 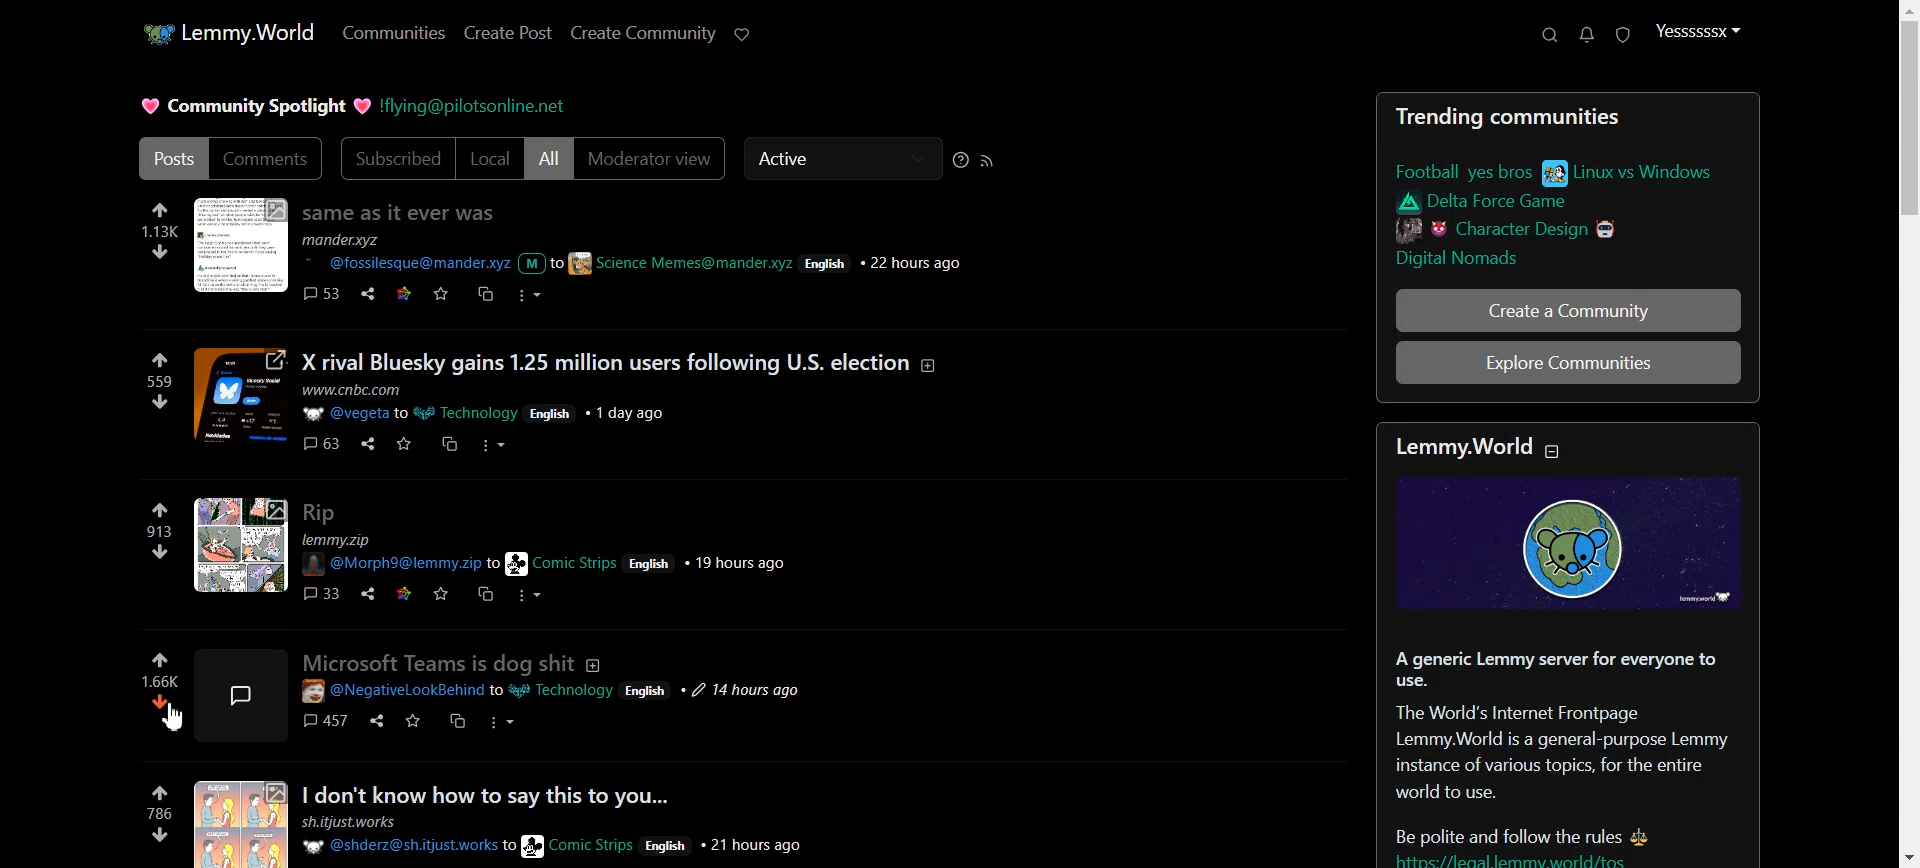 I want to click on cs, so click(x=486, y=593).